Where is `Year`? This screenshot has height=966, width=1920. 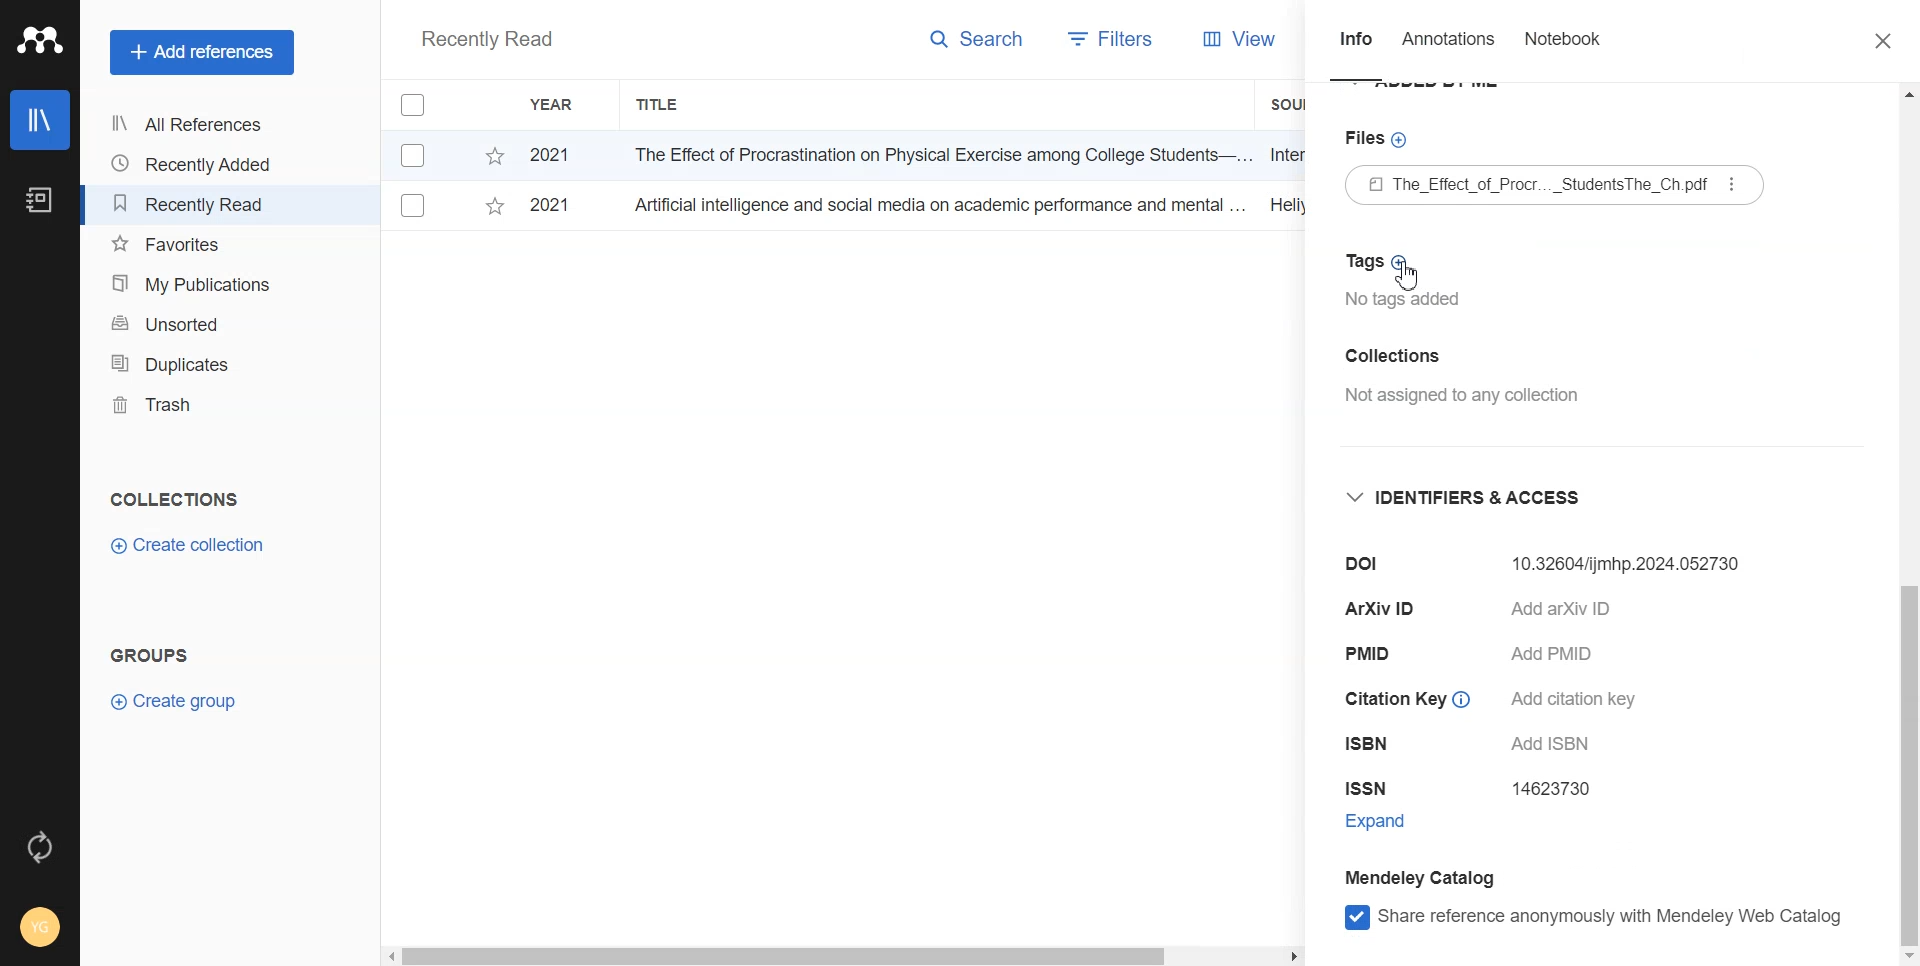
Year is located at coordinates (555, 105).